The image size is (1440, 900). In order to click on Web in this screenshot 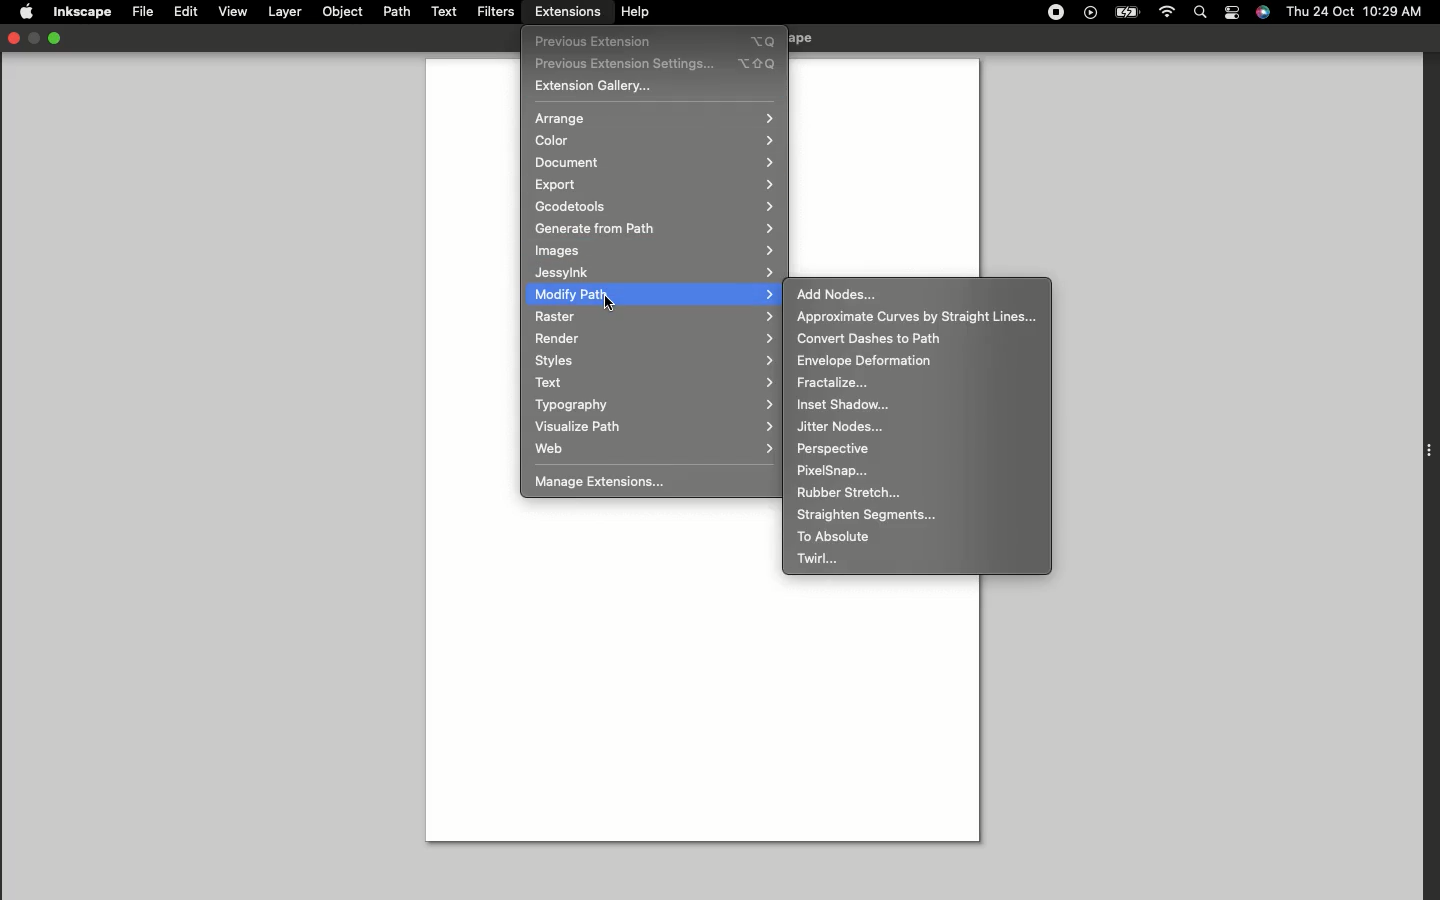, I will do `click(652, 448)`.